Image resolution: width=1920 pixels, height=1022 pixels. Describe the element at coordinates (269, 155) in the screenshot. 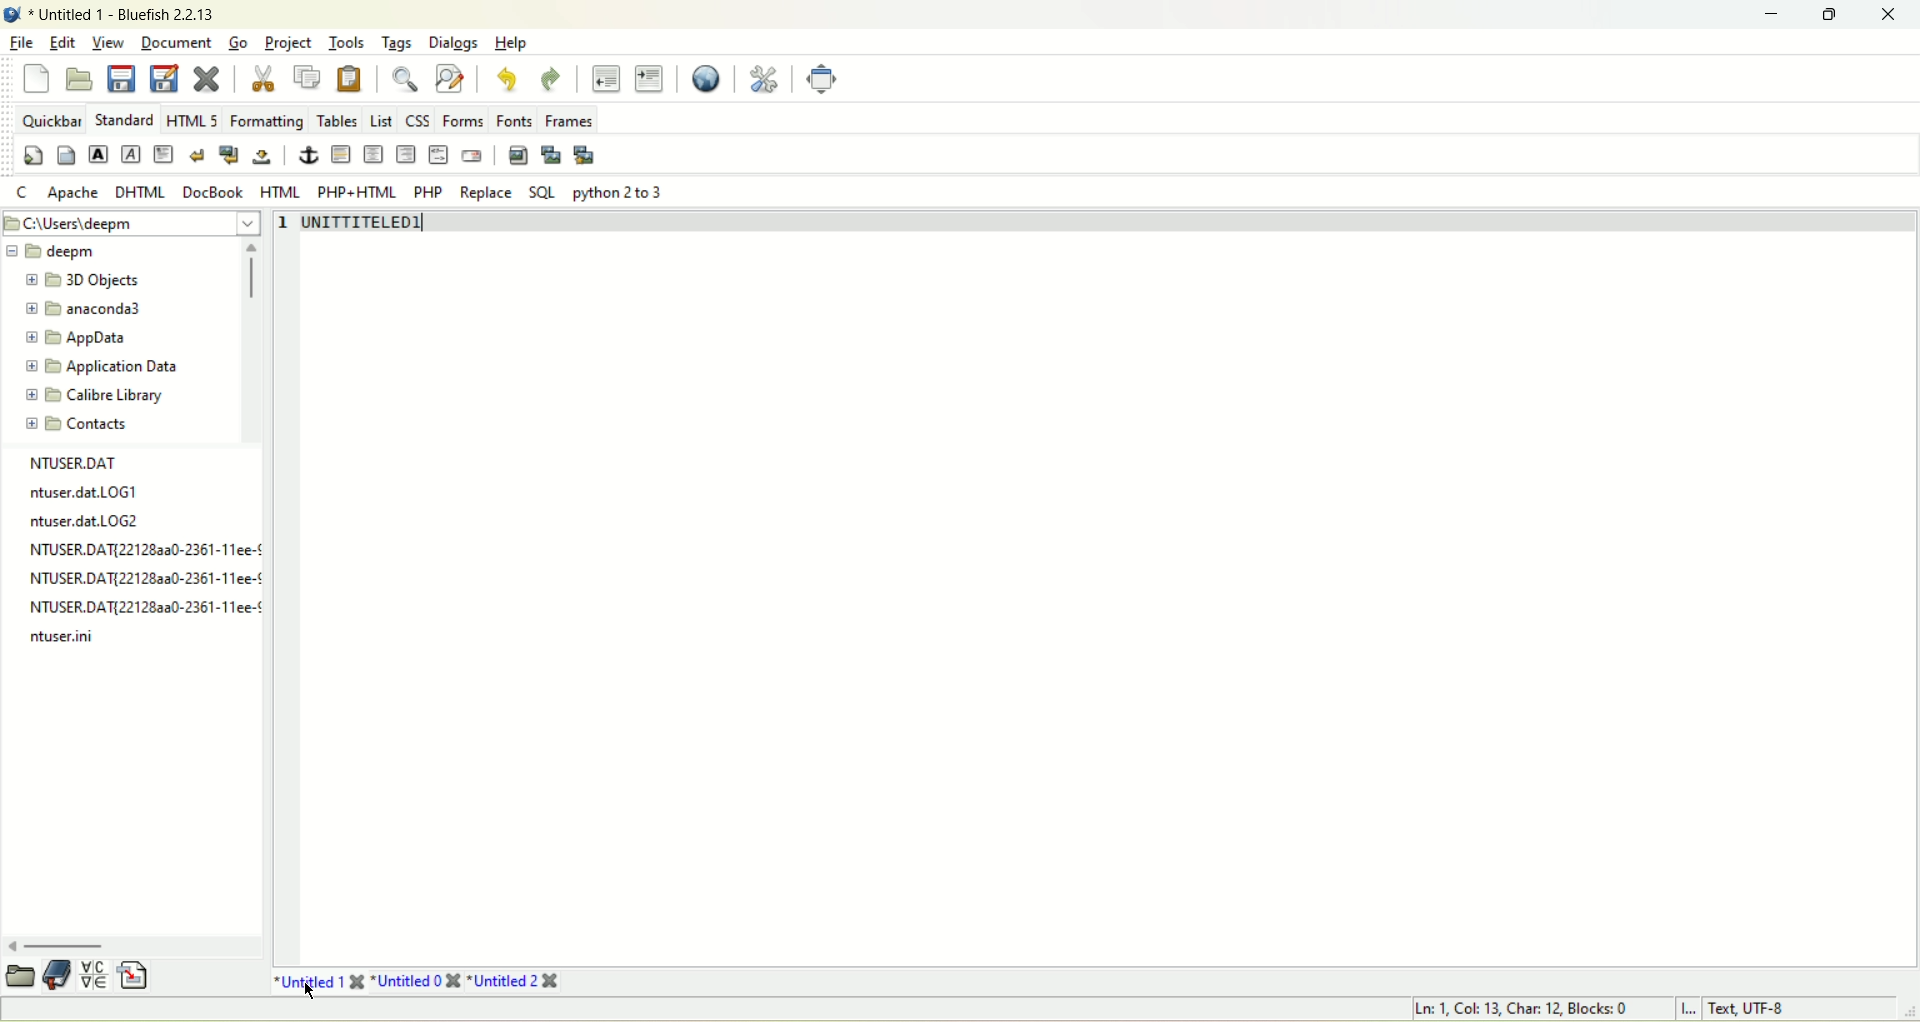

I see `non breaking space` at that location.